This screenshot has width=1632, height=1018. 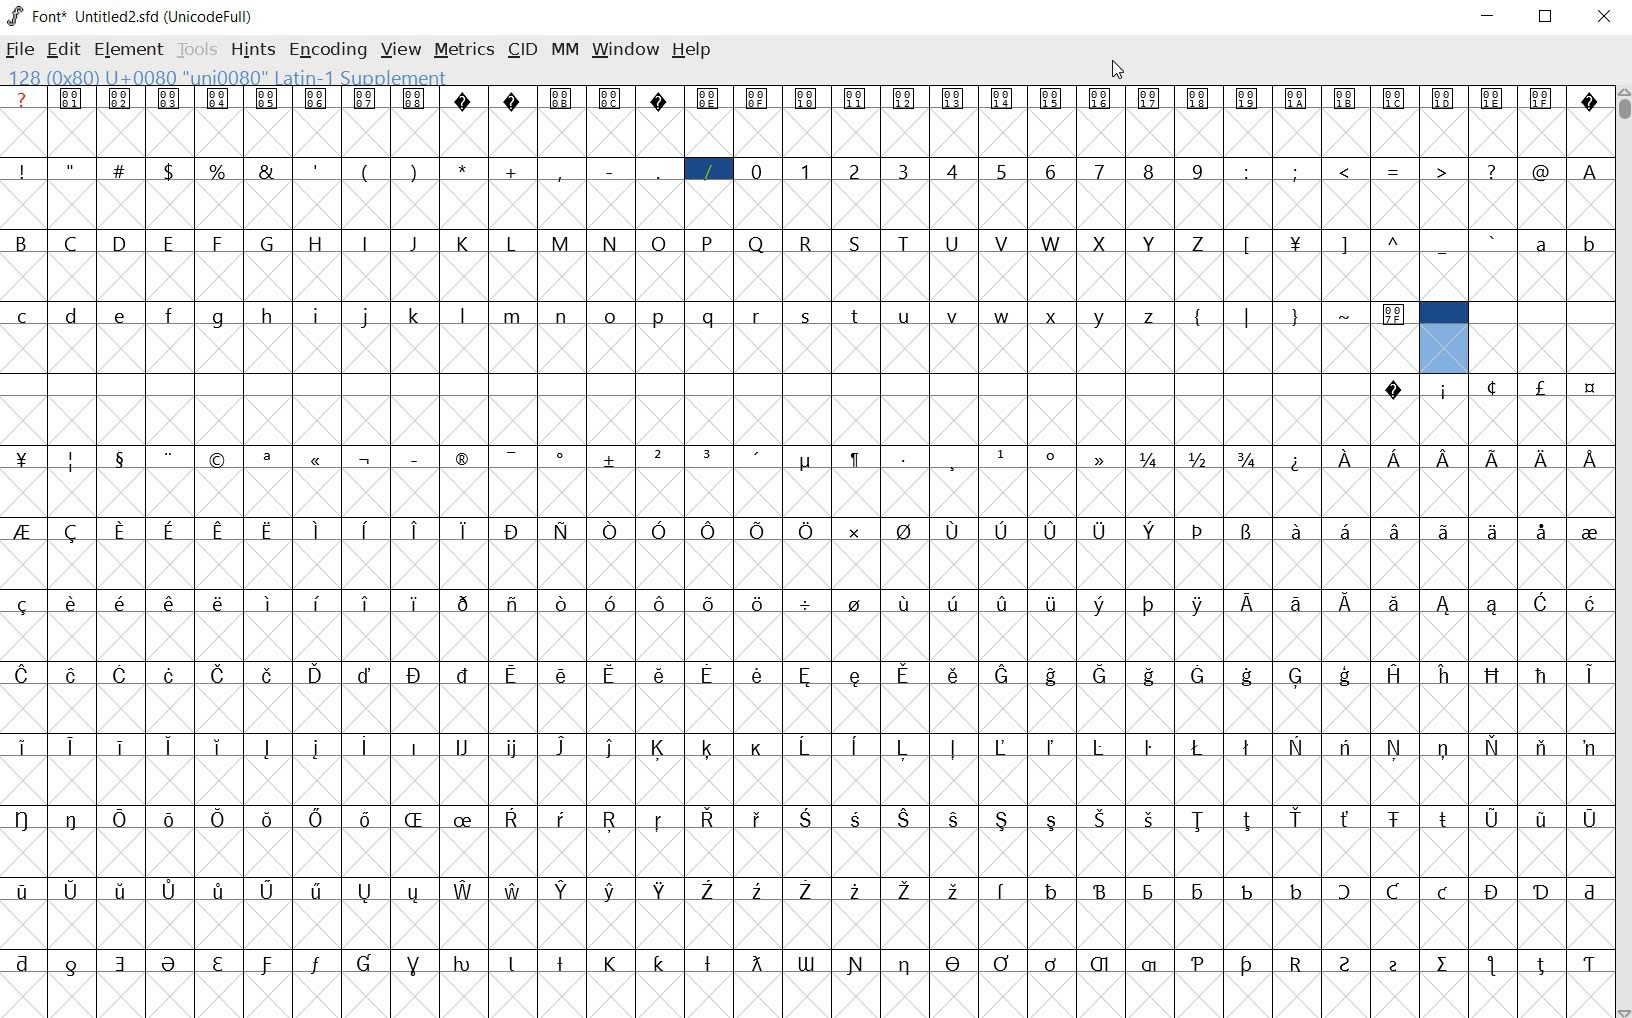 I want to click on Symbol, so click(x=806, y=601).